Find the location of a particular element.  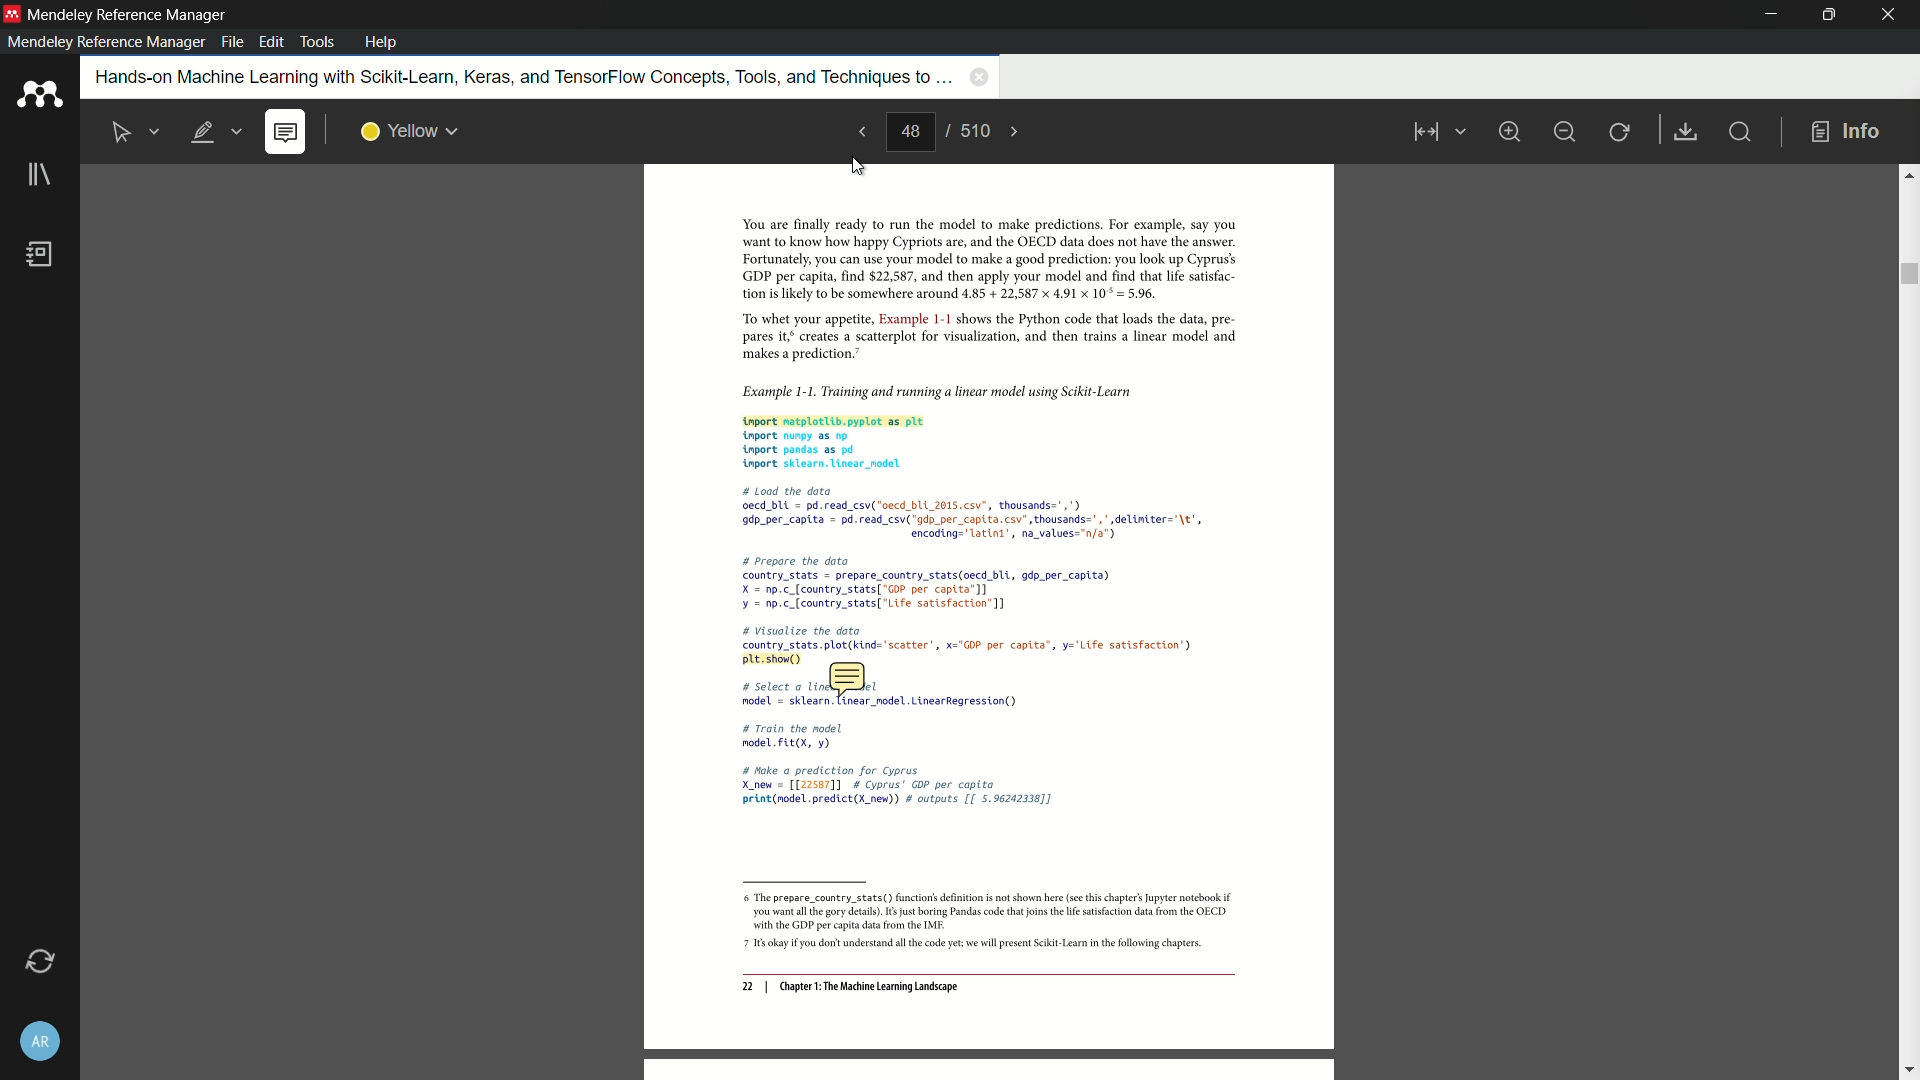

next page is located at coordinates (1016, 132).